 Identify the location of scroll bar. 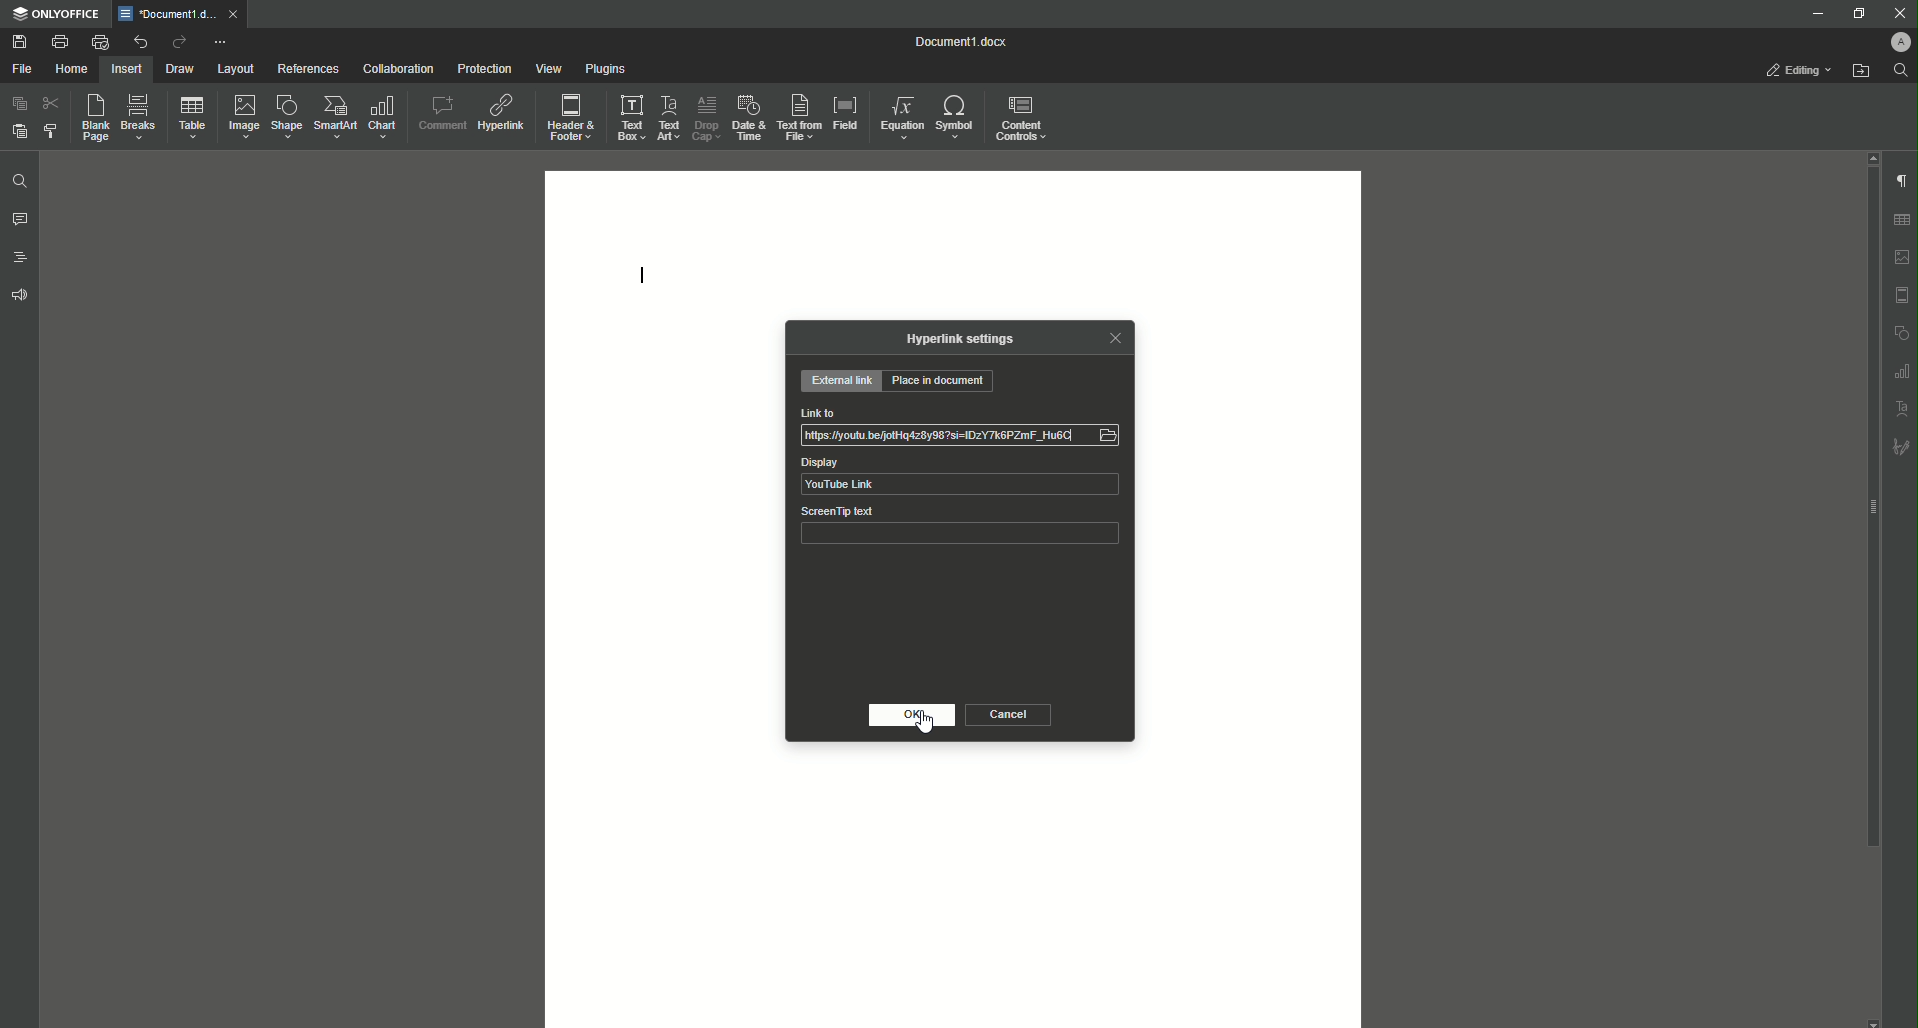
(1871, 507).